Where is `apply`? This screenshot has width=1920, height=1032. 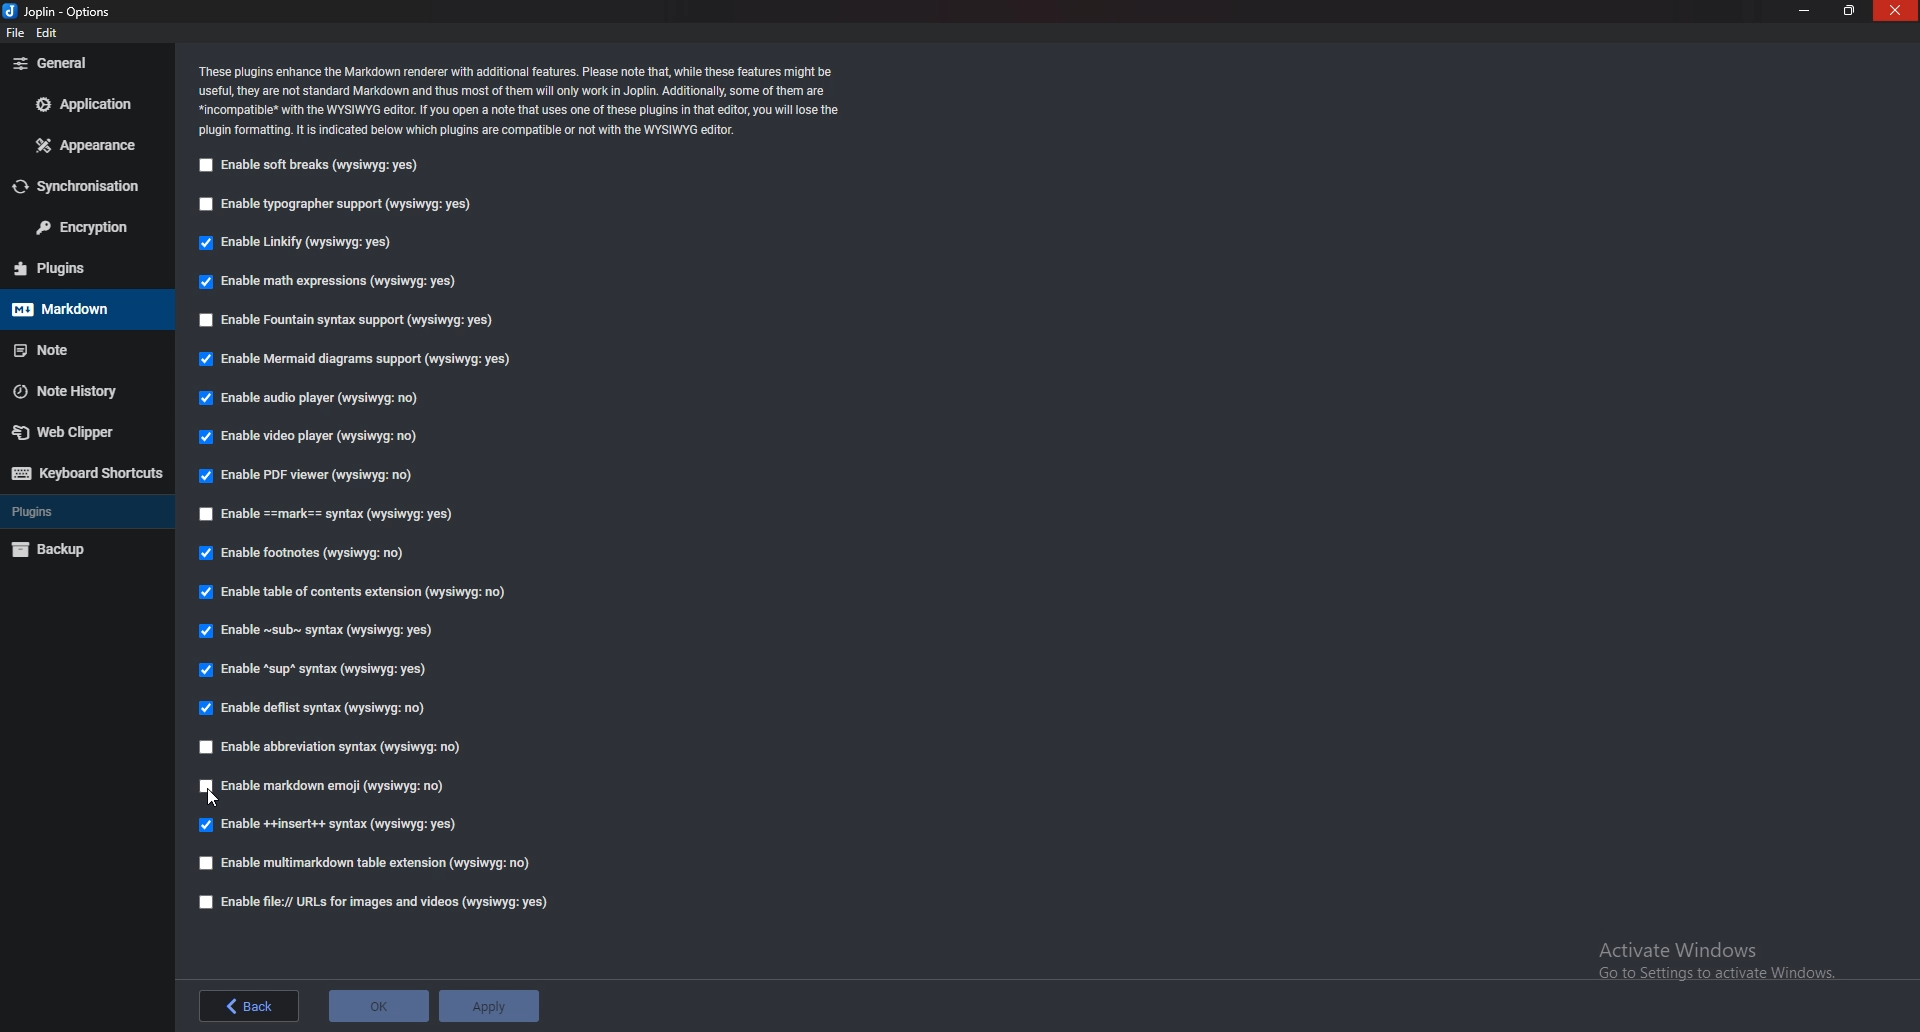
apply is located at coordinates (489, 1006).